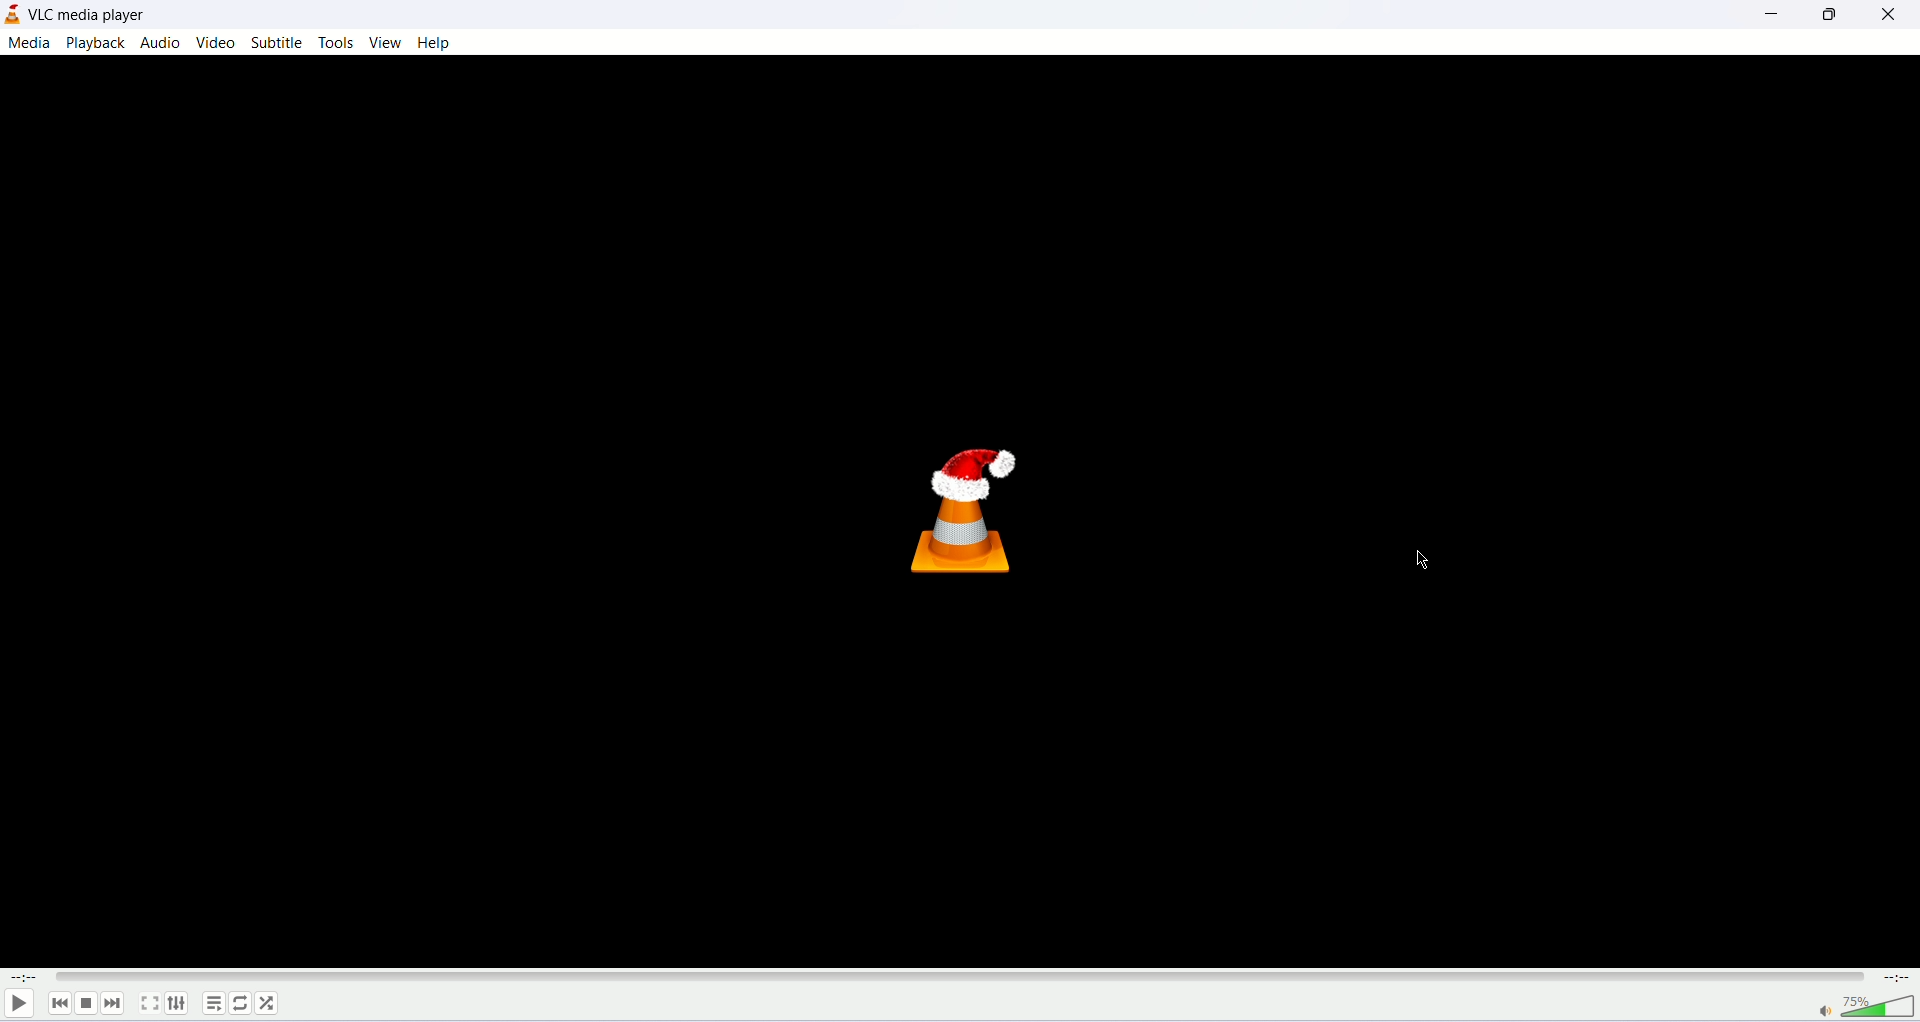 The width and height of the screenshot is (1920, 1022). What do you see at coordinates (1828, 18) in the screenshot?
I see `maximize` at bounding box center [1828, 18].